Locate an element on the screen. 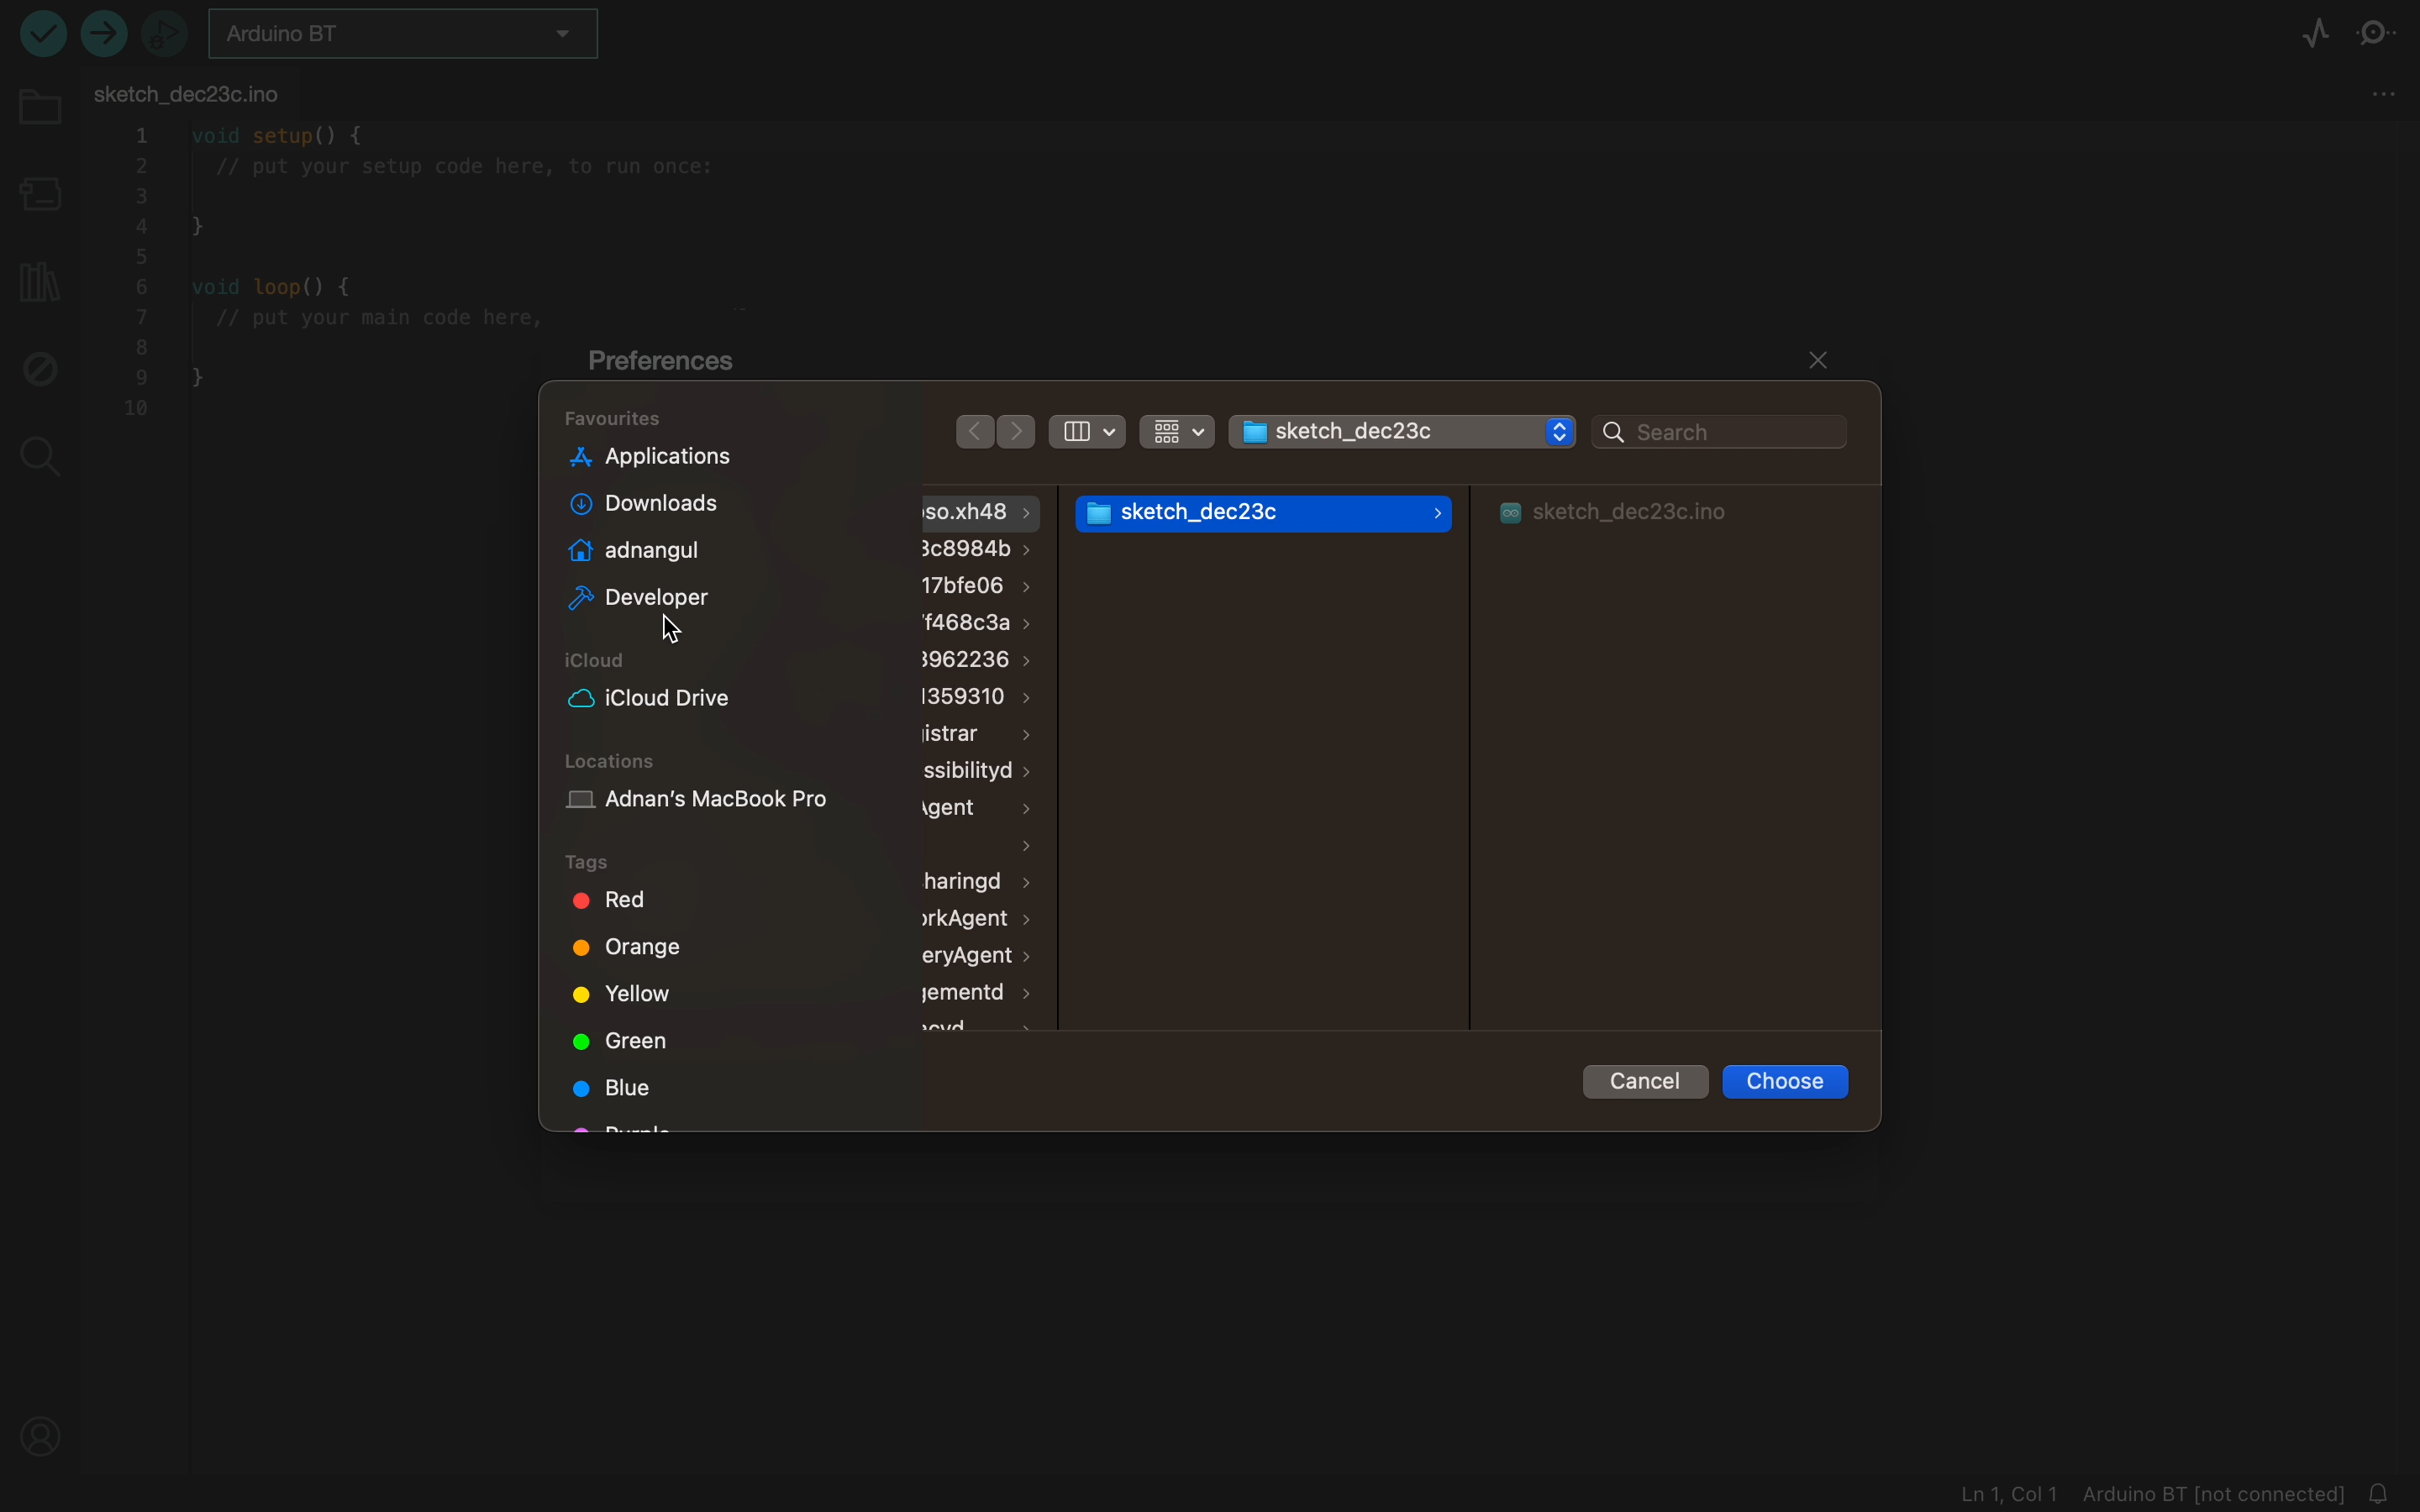  filters is located at coordinates (1130, 433).